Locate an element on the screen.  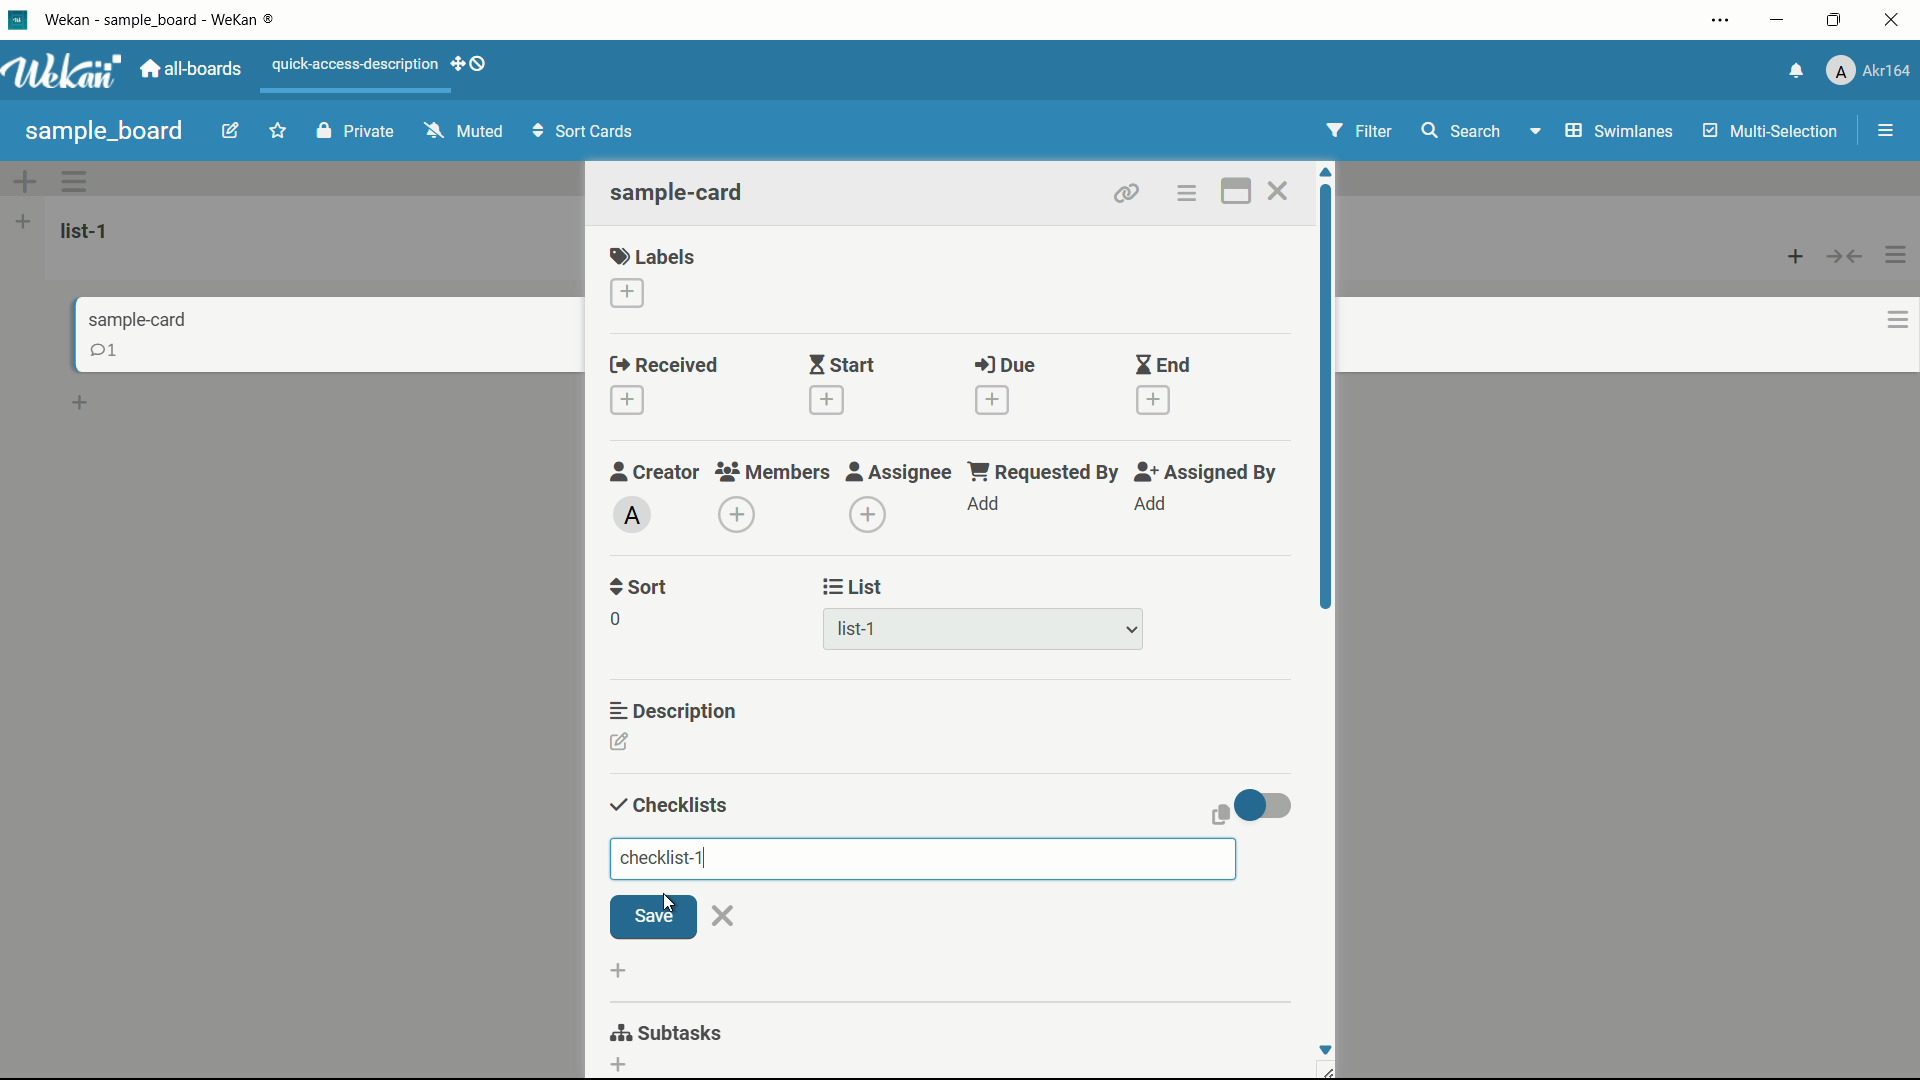
add is located at coordinates (1790, 259).